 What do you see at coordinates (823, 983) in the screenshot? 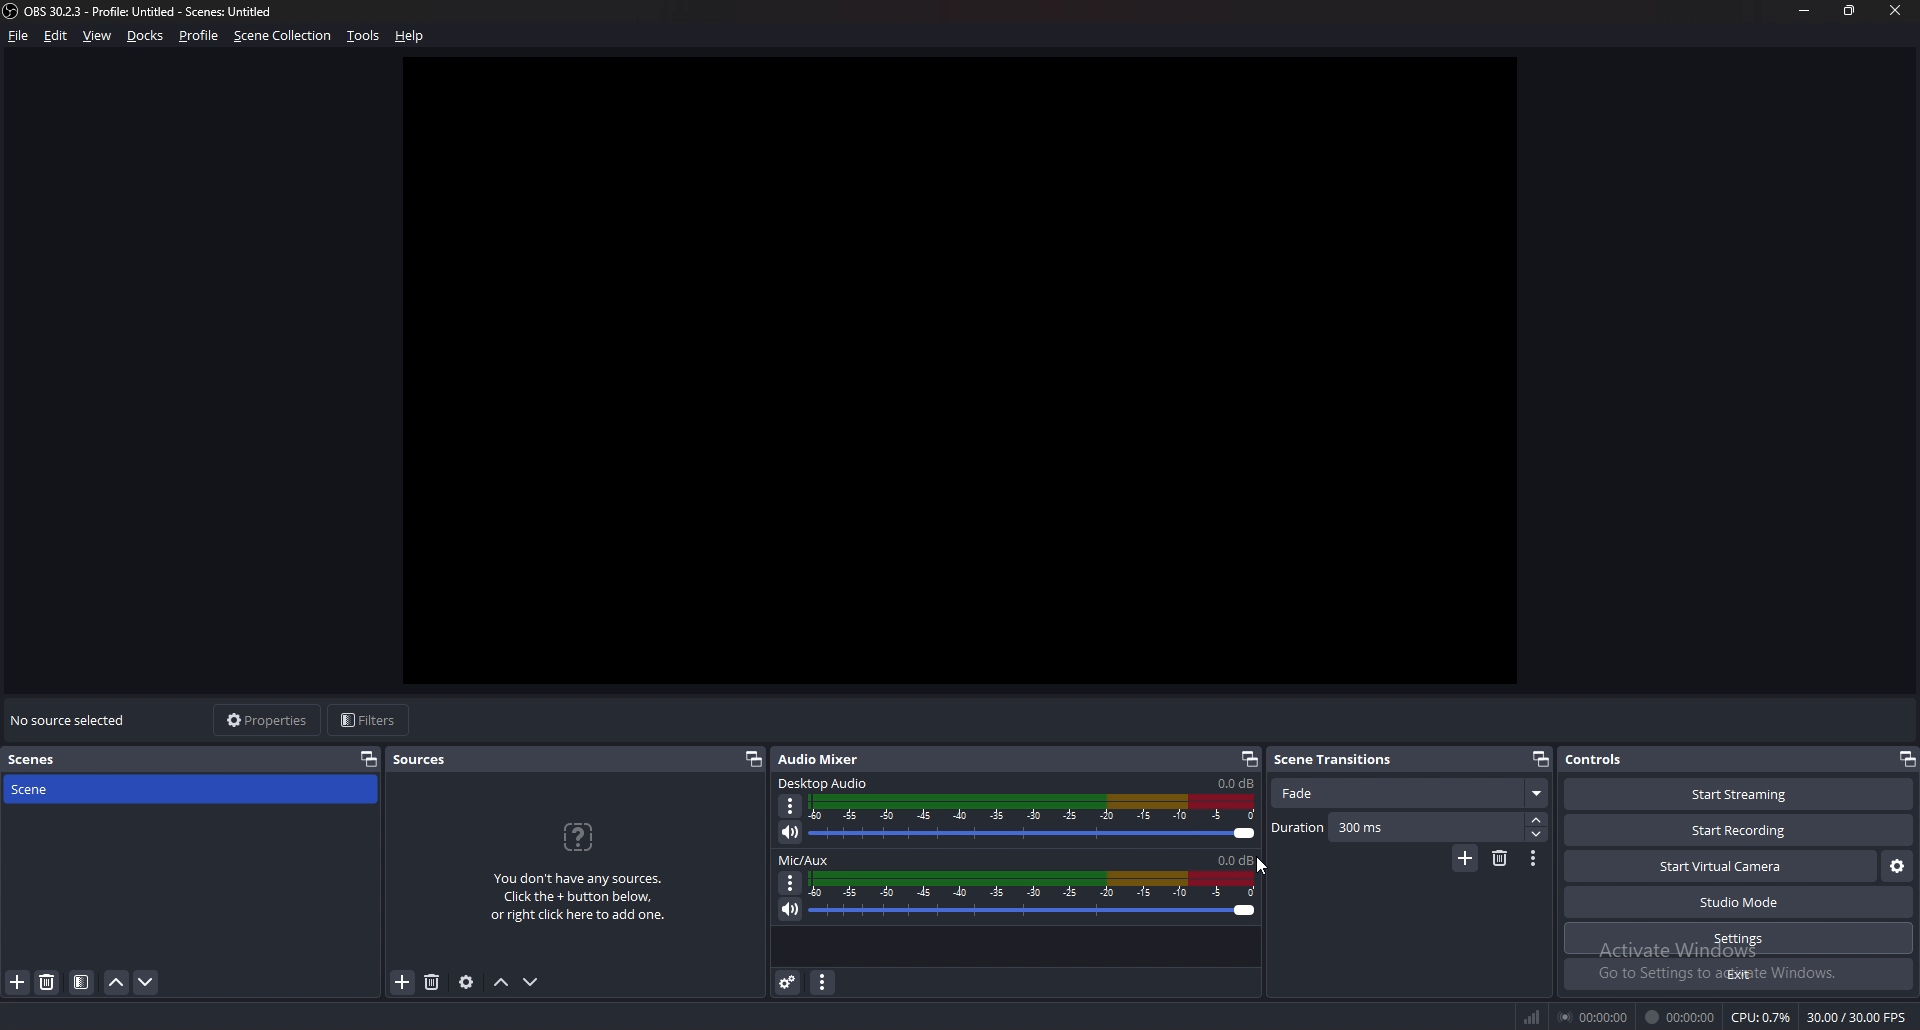
I see `audio mixer menu` at bounding box center [823, 983].